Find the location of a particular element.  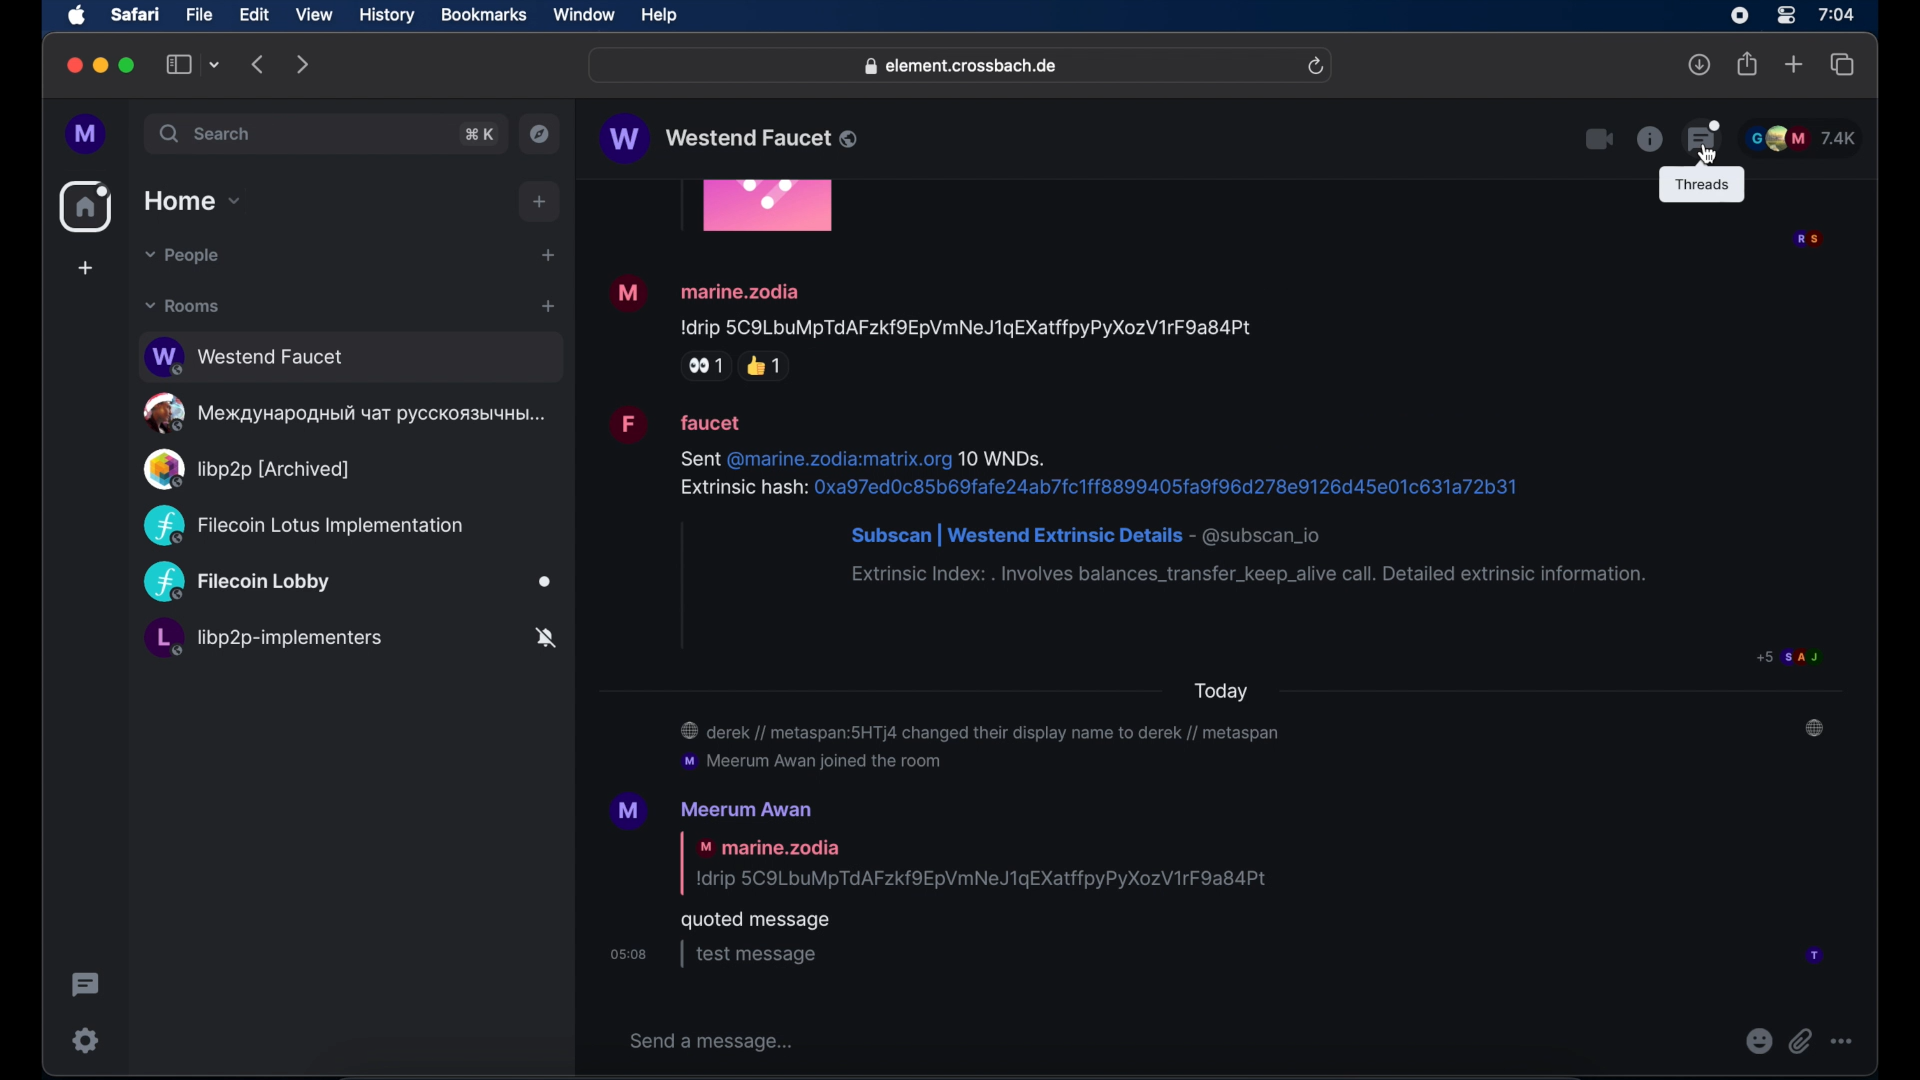

participant is located at coordinates (1805, 138).